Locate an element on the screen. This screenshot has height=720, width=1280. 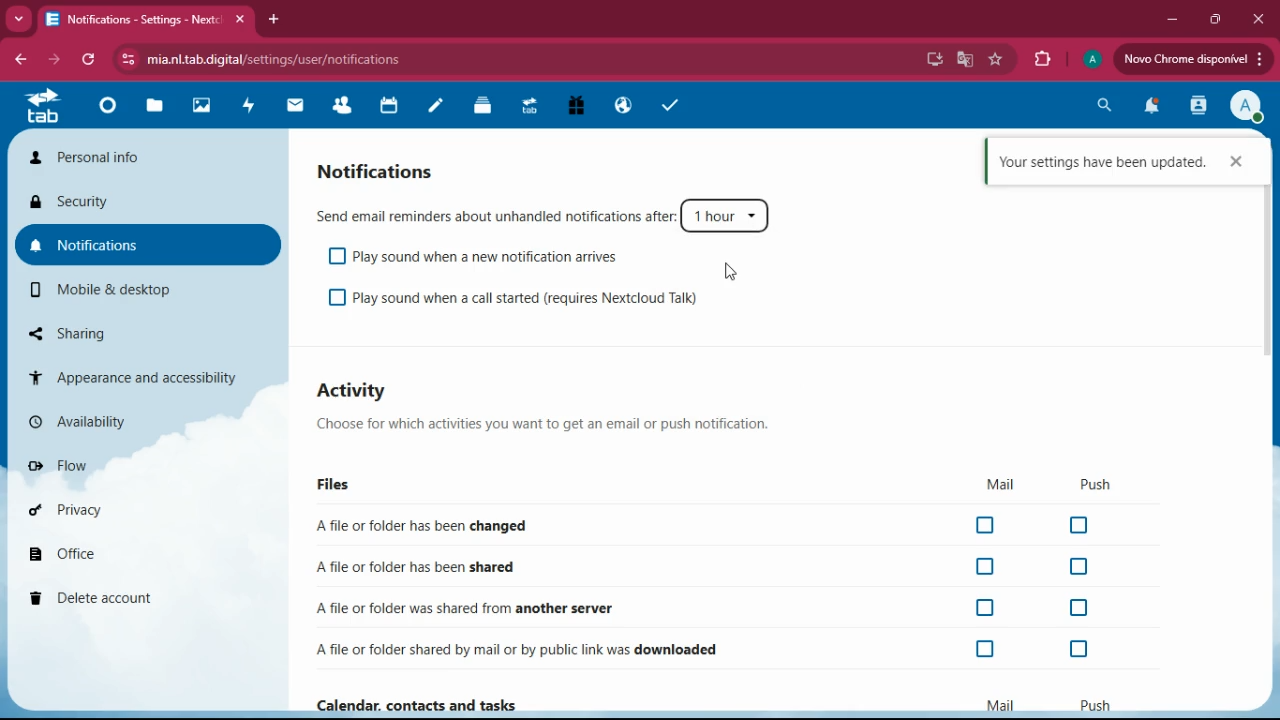
desktop is located at coordinates (933, 59).